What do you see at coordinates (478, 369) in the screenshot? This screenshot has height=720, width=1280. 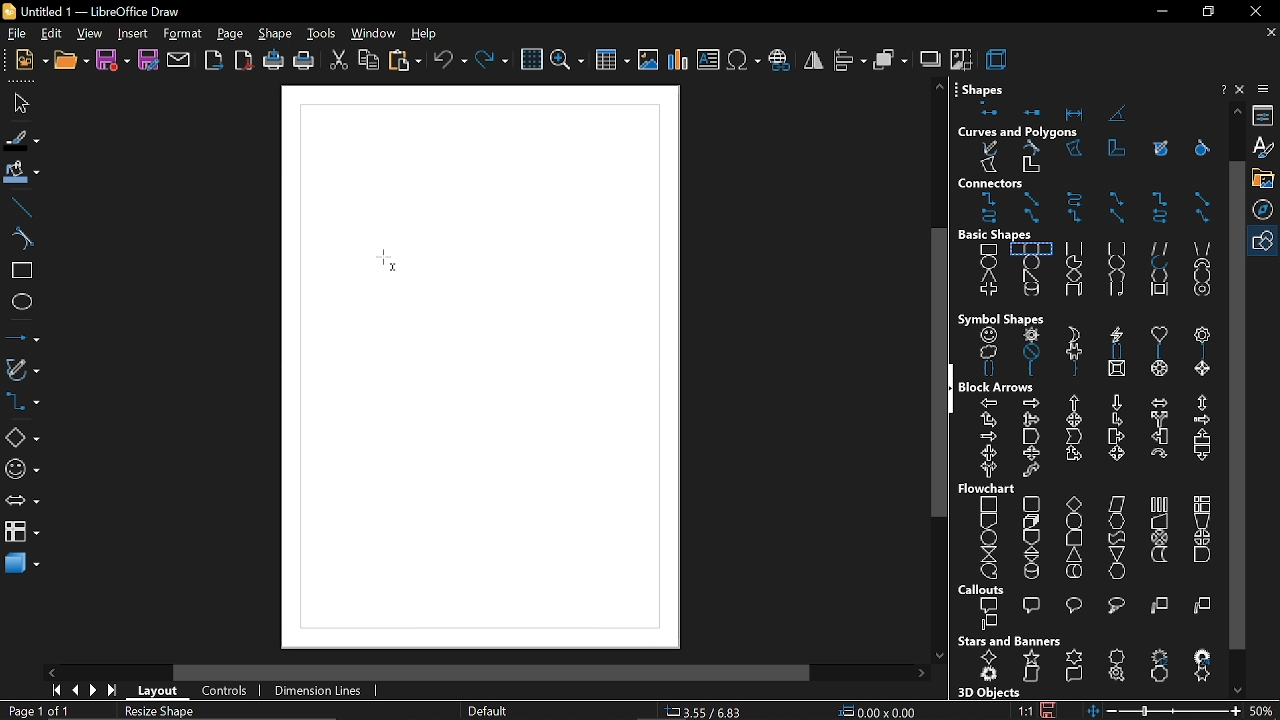 I see `Canvas` at bounding box center [478, 369].